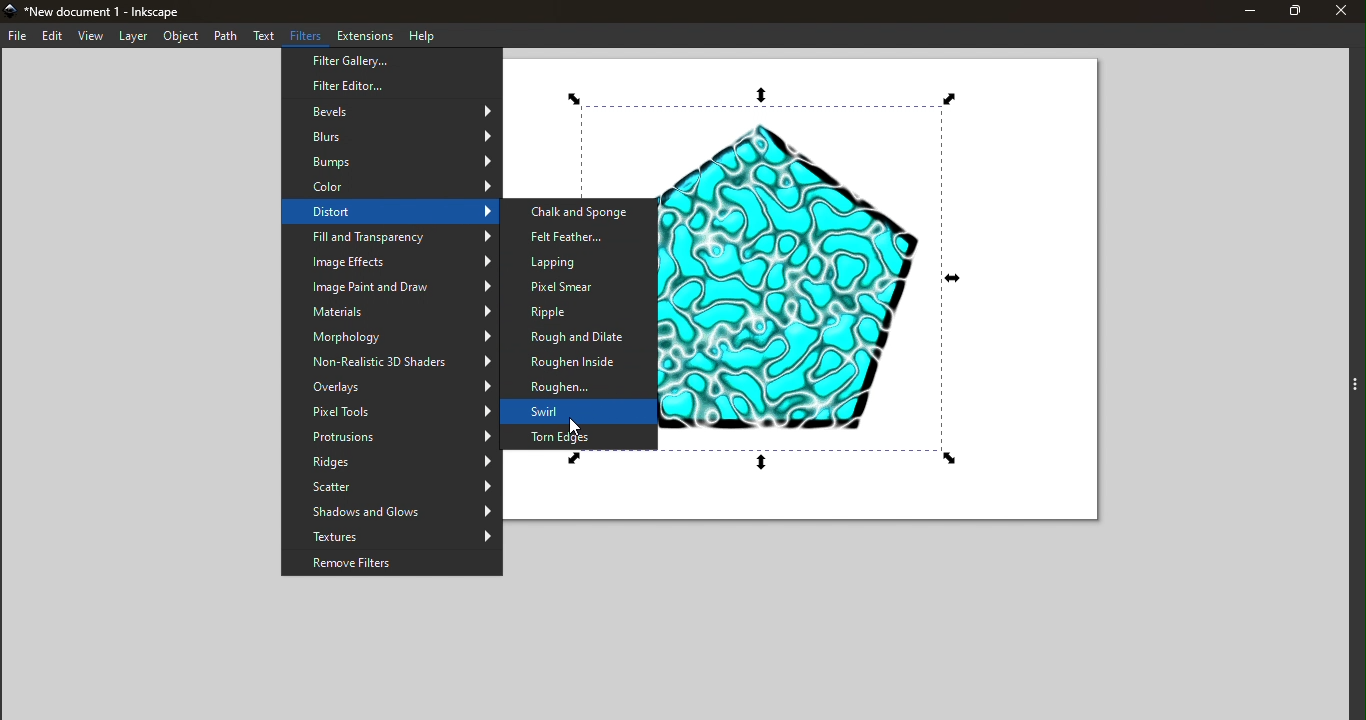 The image size is (1366, 720). What do you see at coordinates (581, 387) in the screenshot?
I see `Roughen` at bounding box center [581, 387].